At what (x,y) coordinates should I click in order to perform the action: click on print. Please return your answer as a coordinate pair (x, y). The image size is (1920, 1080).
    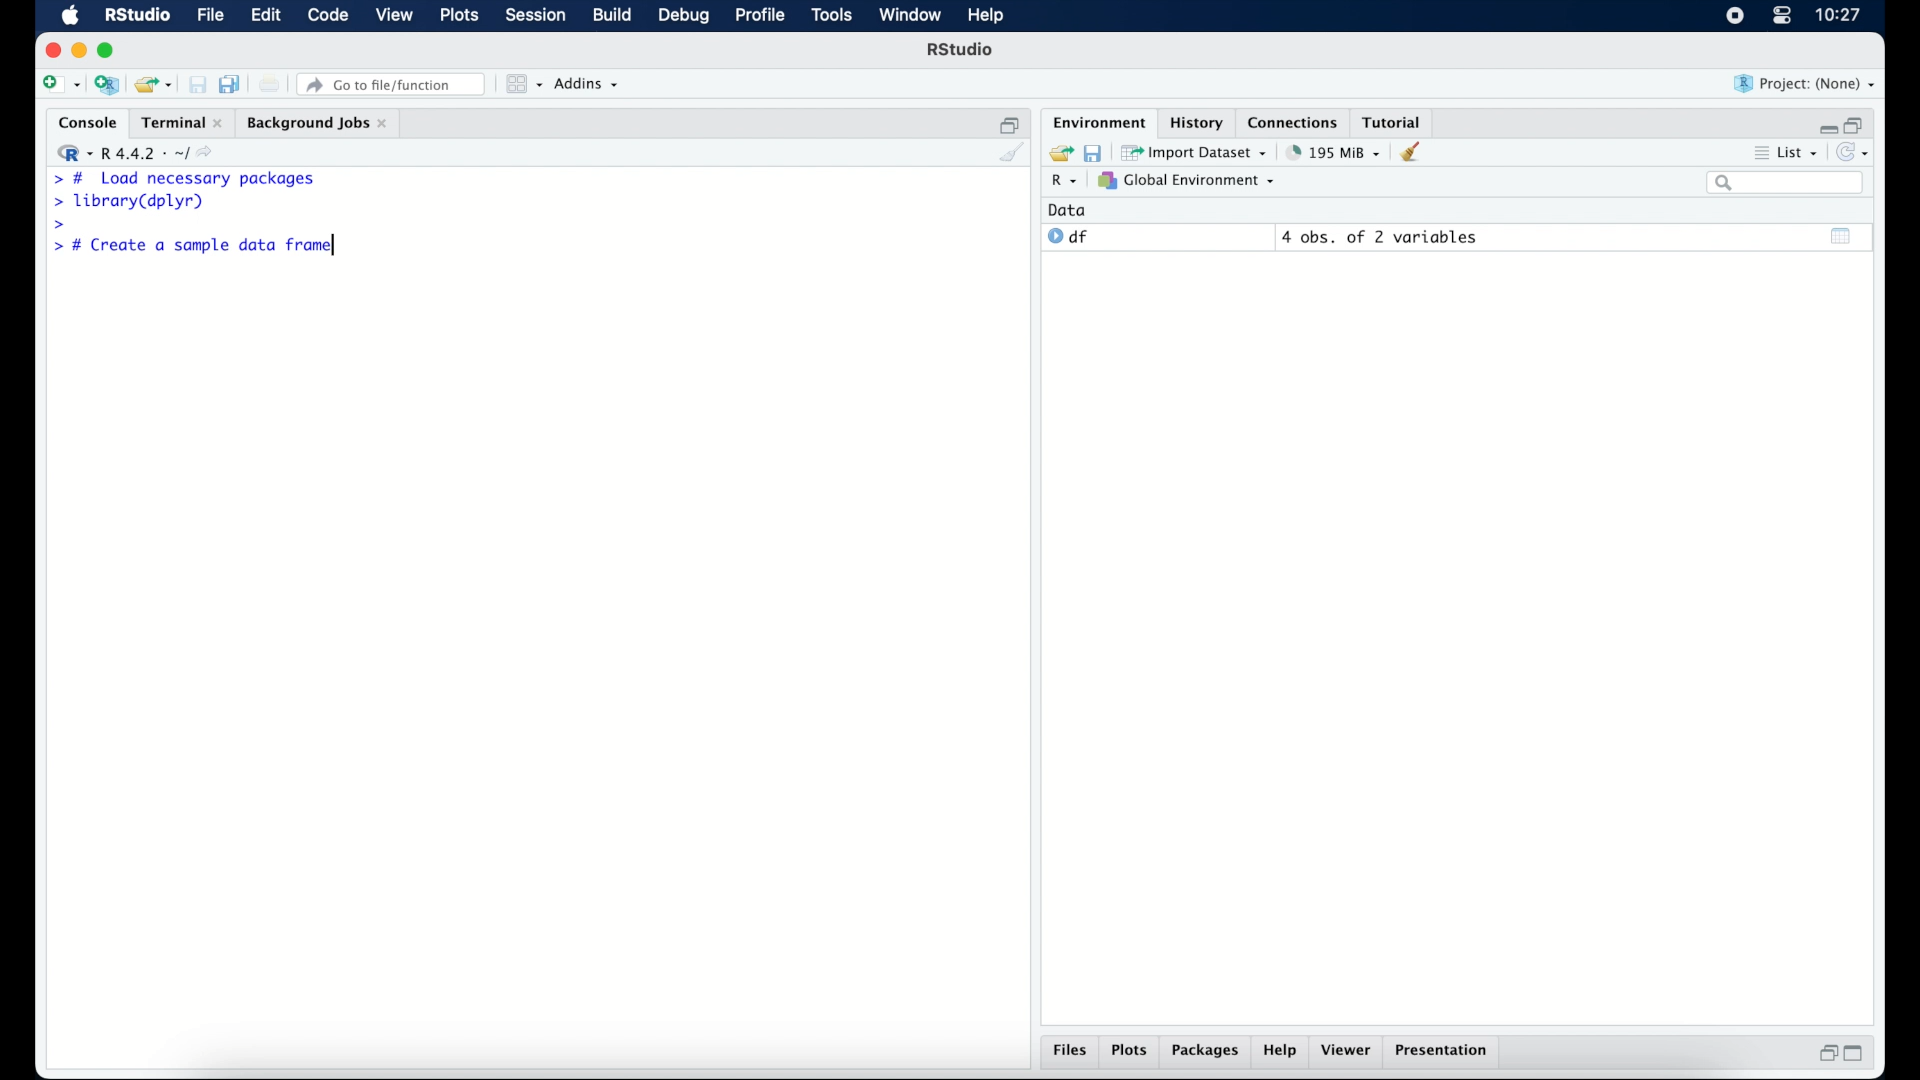
    Looking at the image, I should click on (270, 84).